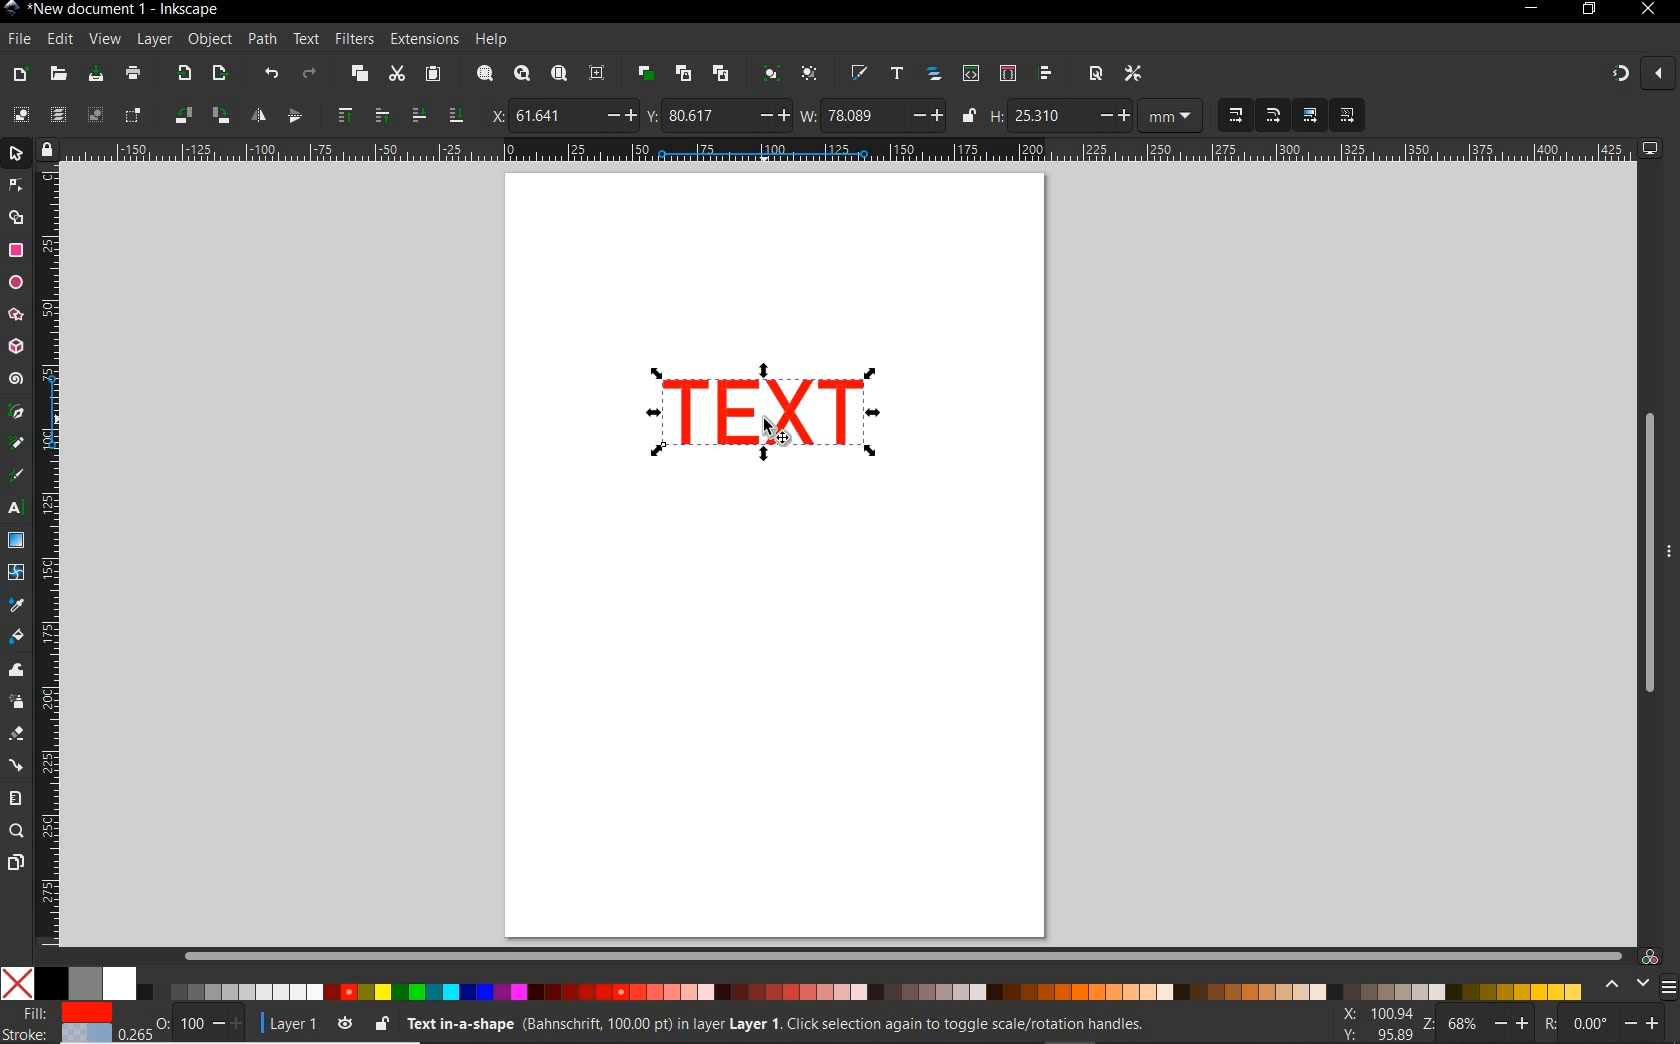 This screenshot has height=1044, width=1680. What do you see at coordinates (16, 315) in the screenshot?
I see `star tool` at bounding box center [16, 315].